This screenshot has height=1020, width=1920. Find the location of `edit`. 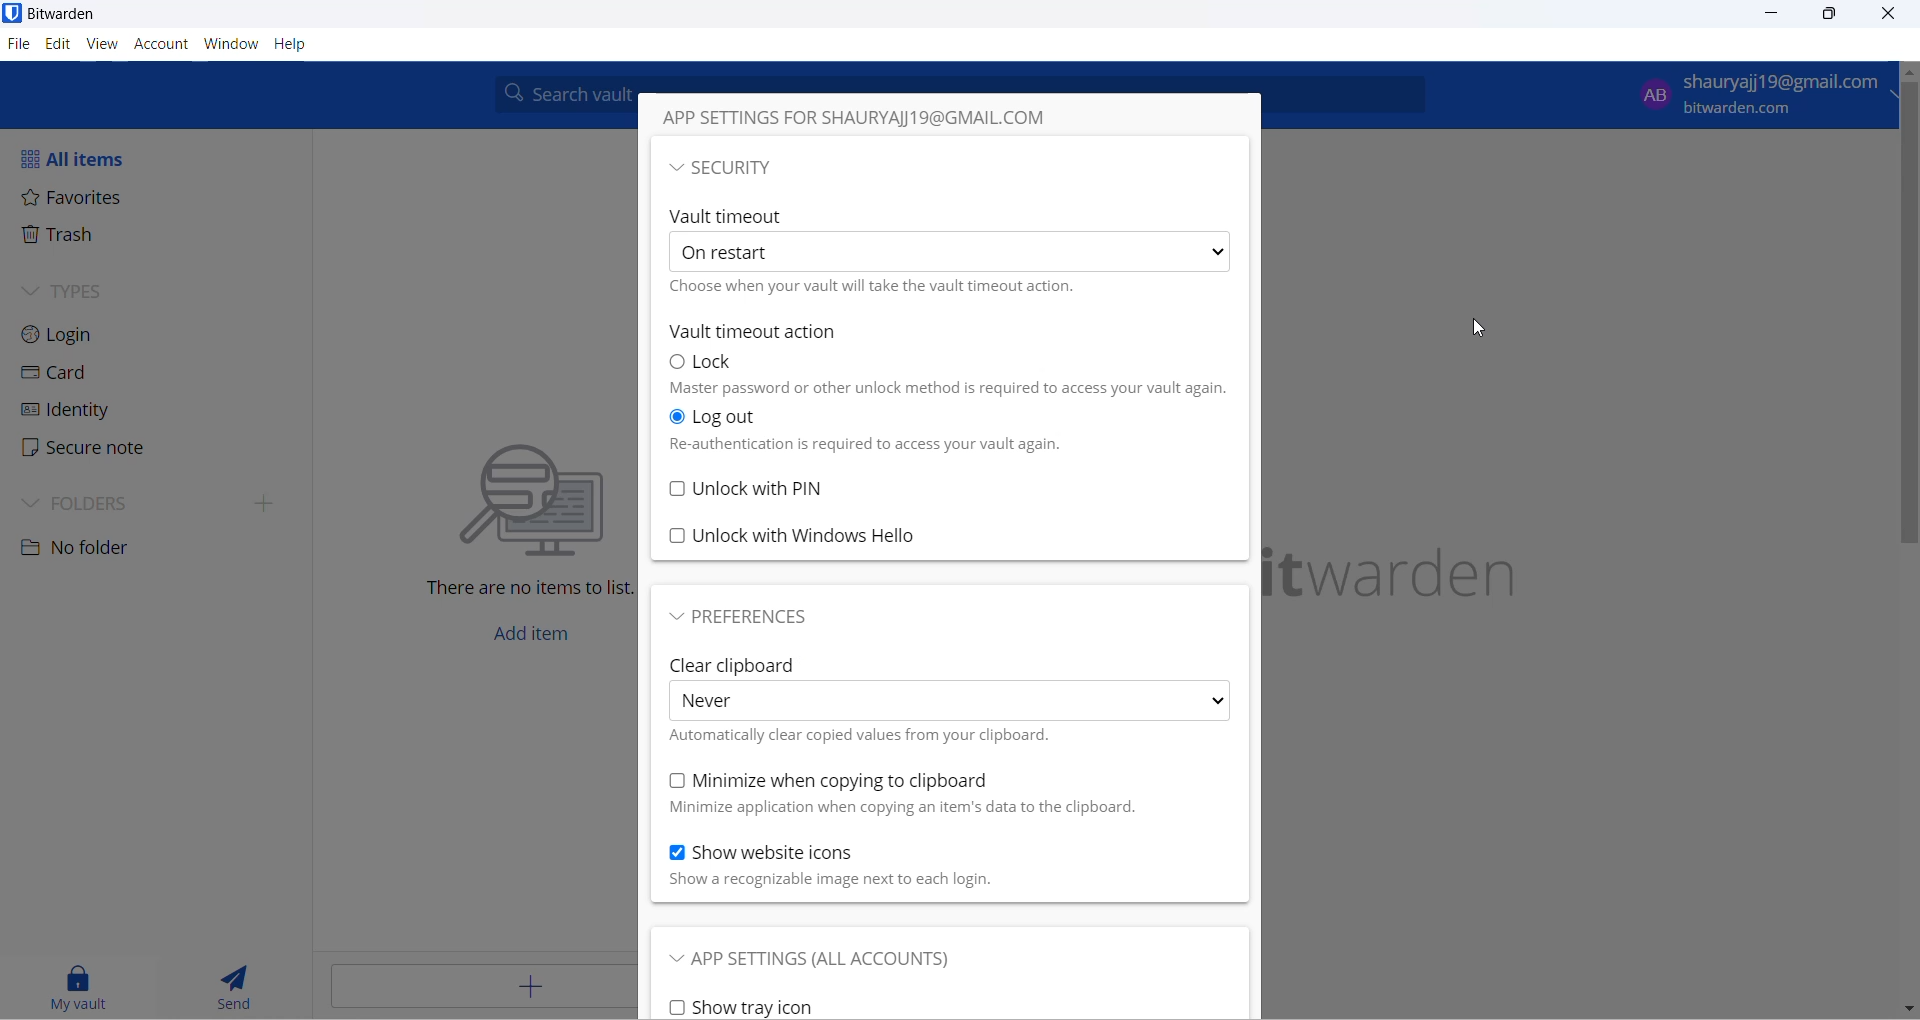

edit is located at coordinates (58, 44).